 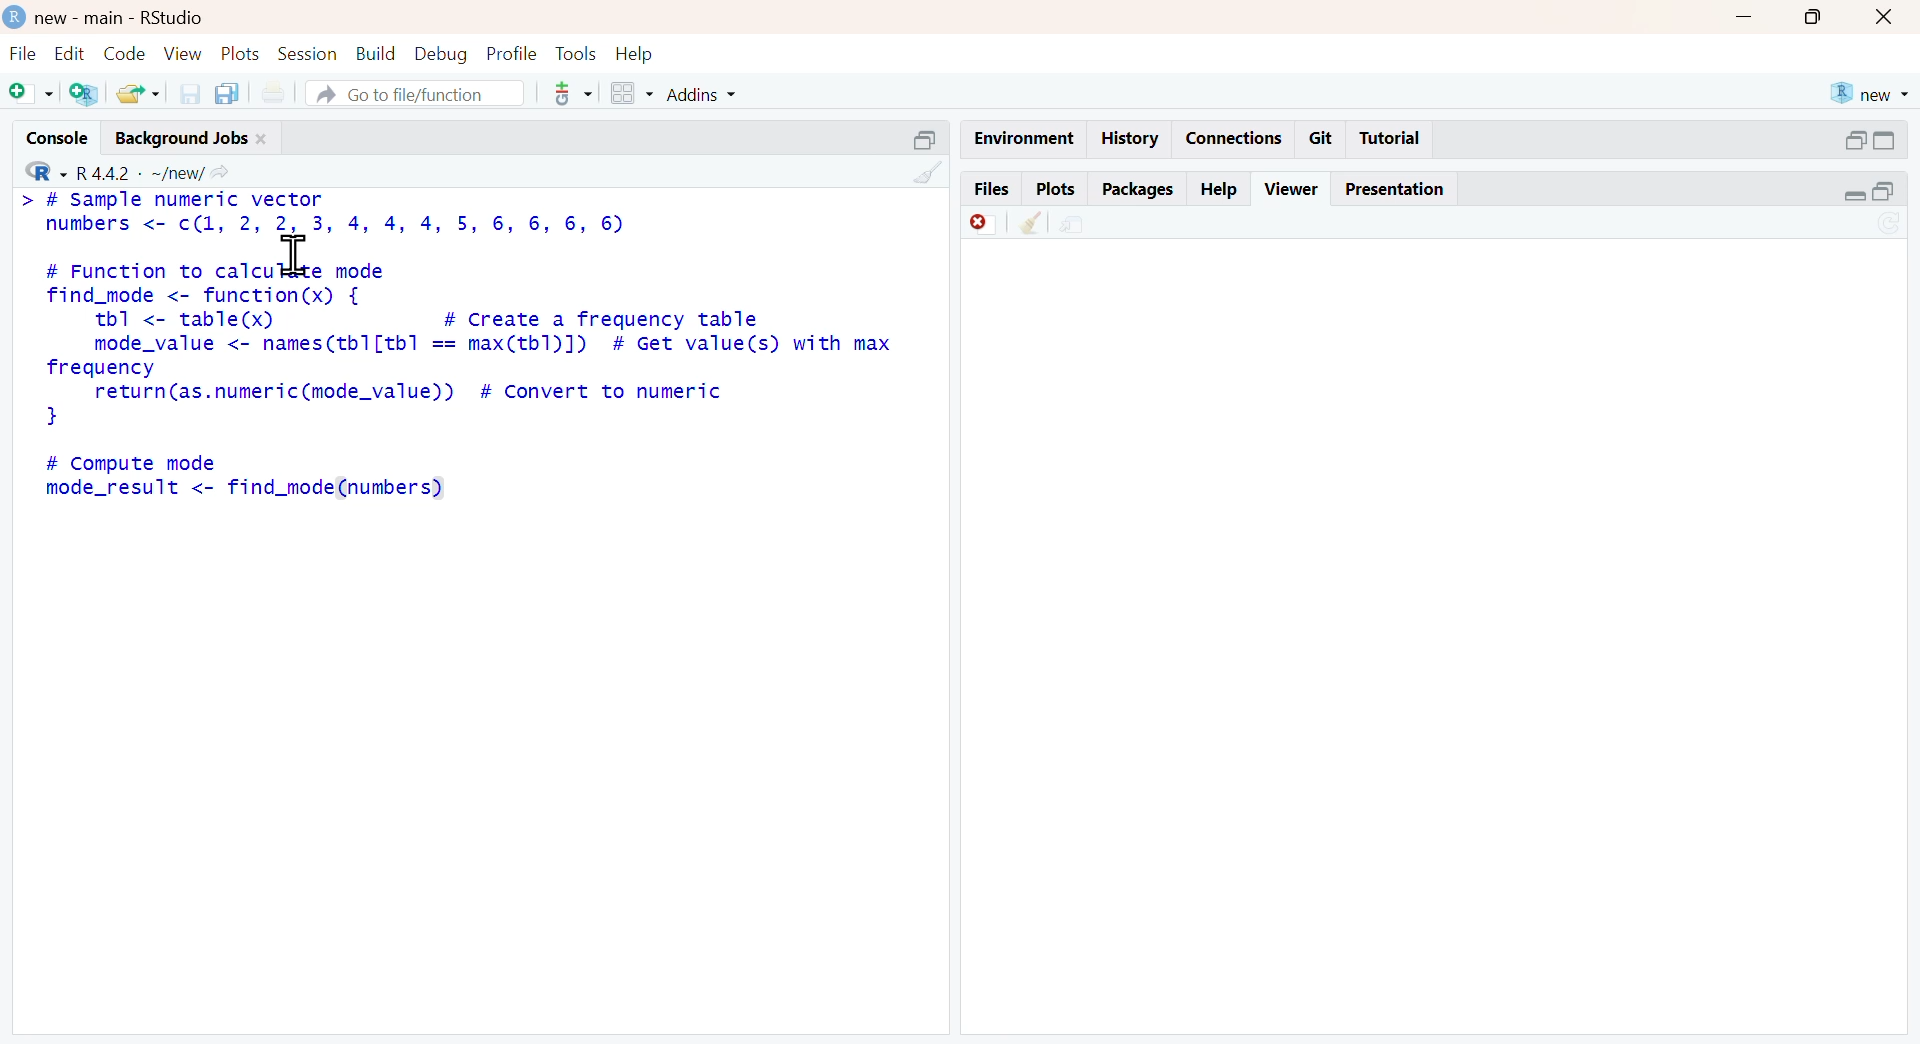 What do you see at coordinates (1871, 92) in the screenshot?
I see `new` at bounding box center [1871, 92].